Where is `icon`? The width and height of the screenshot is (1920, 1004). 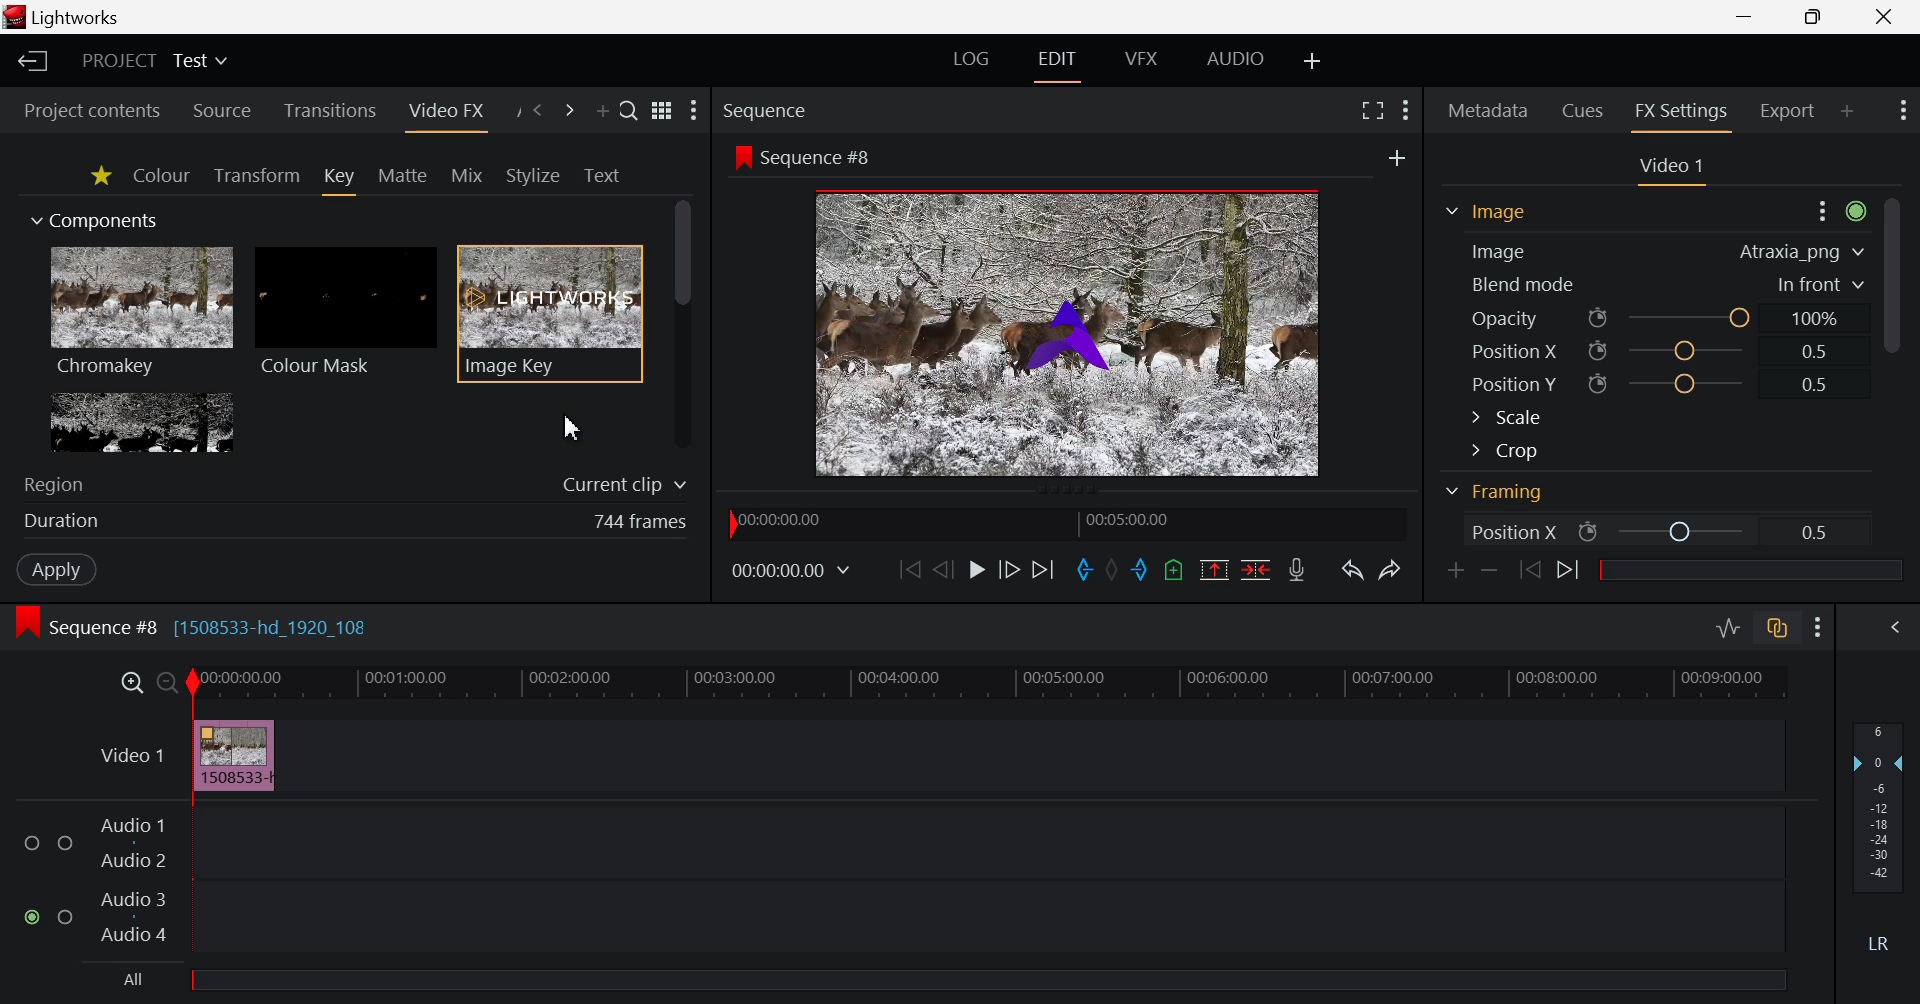 icon is located at coordinates (741, 156).